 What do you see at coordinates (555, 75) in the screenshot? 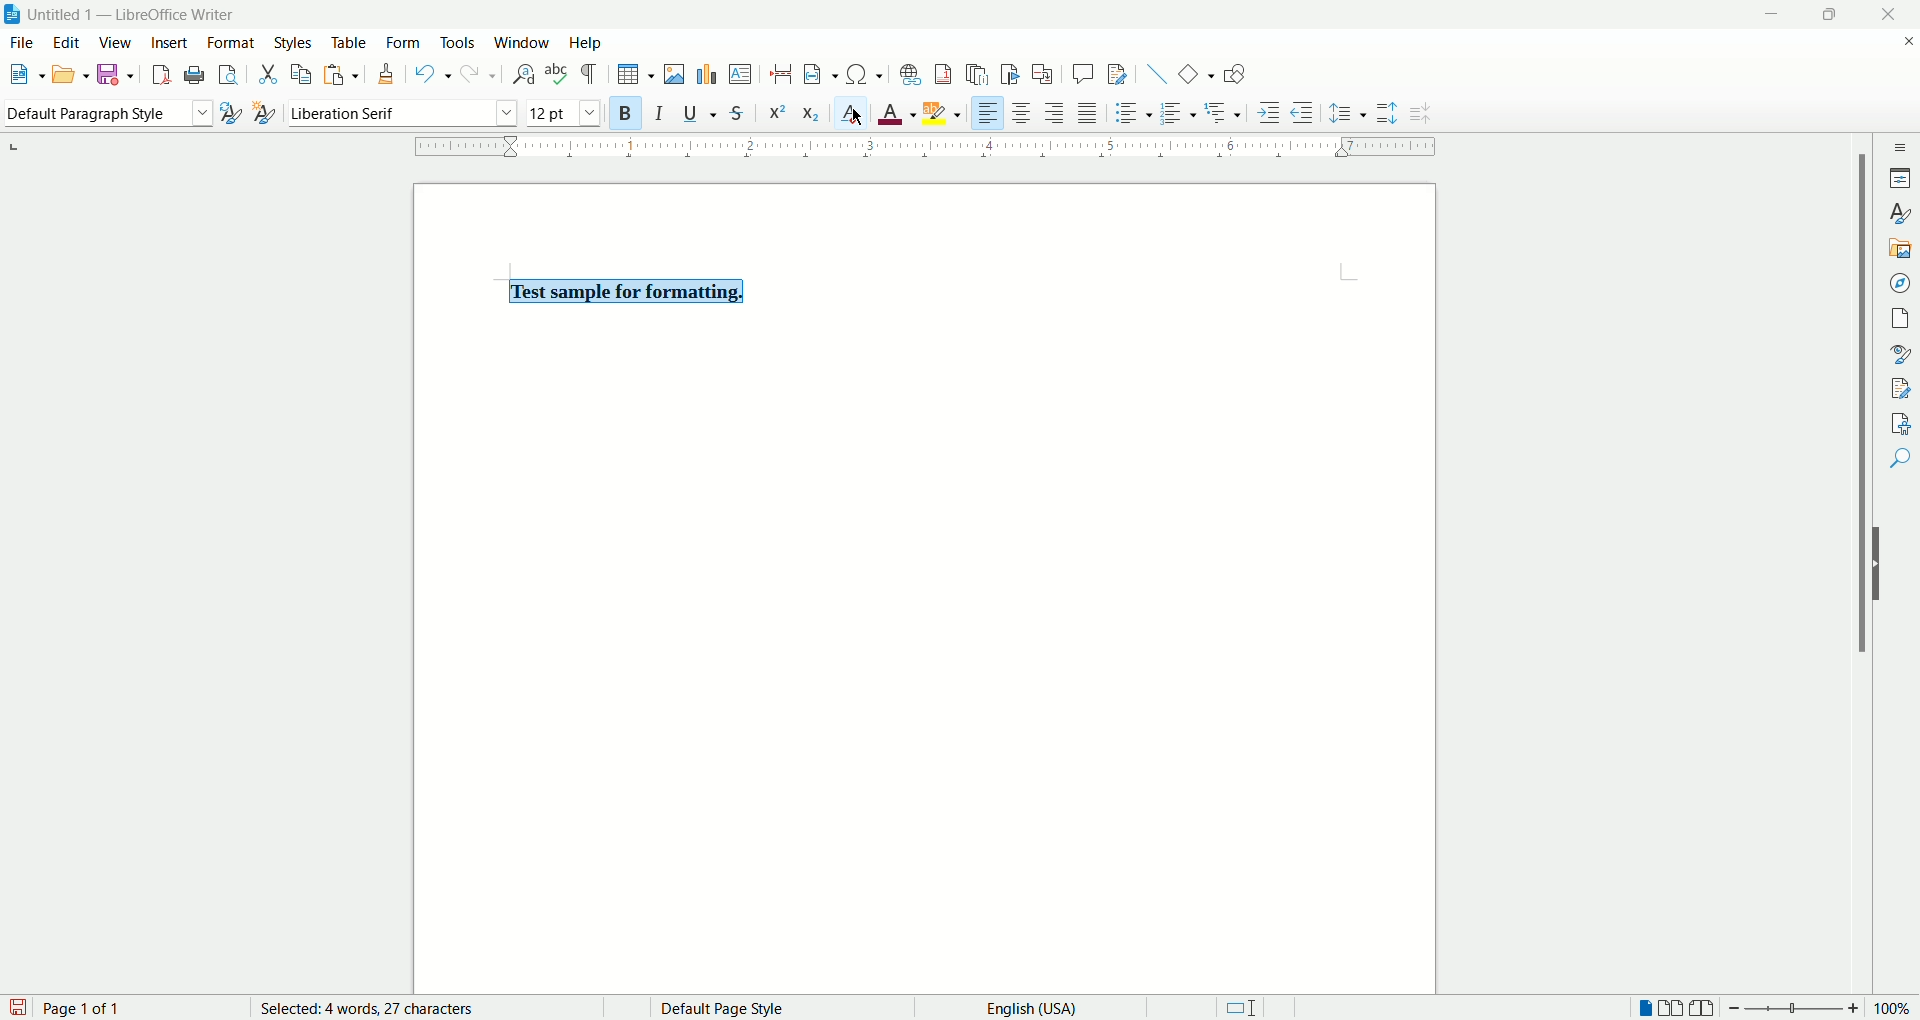
I see `spelling` at bounding box center [555, 75].